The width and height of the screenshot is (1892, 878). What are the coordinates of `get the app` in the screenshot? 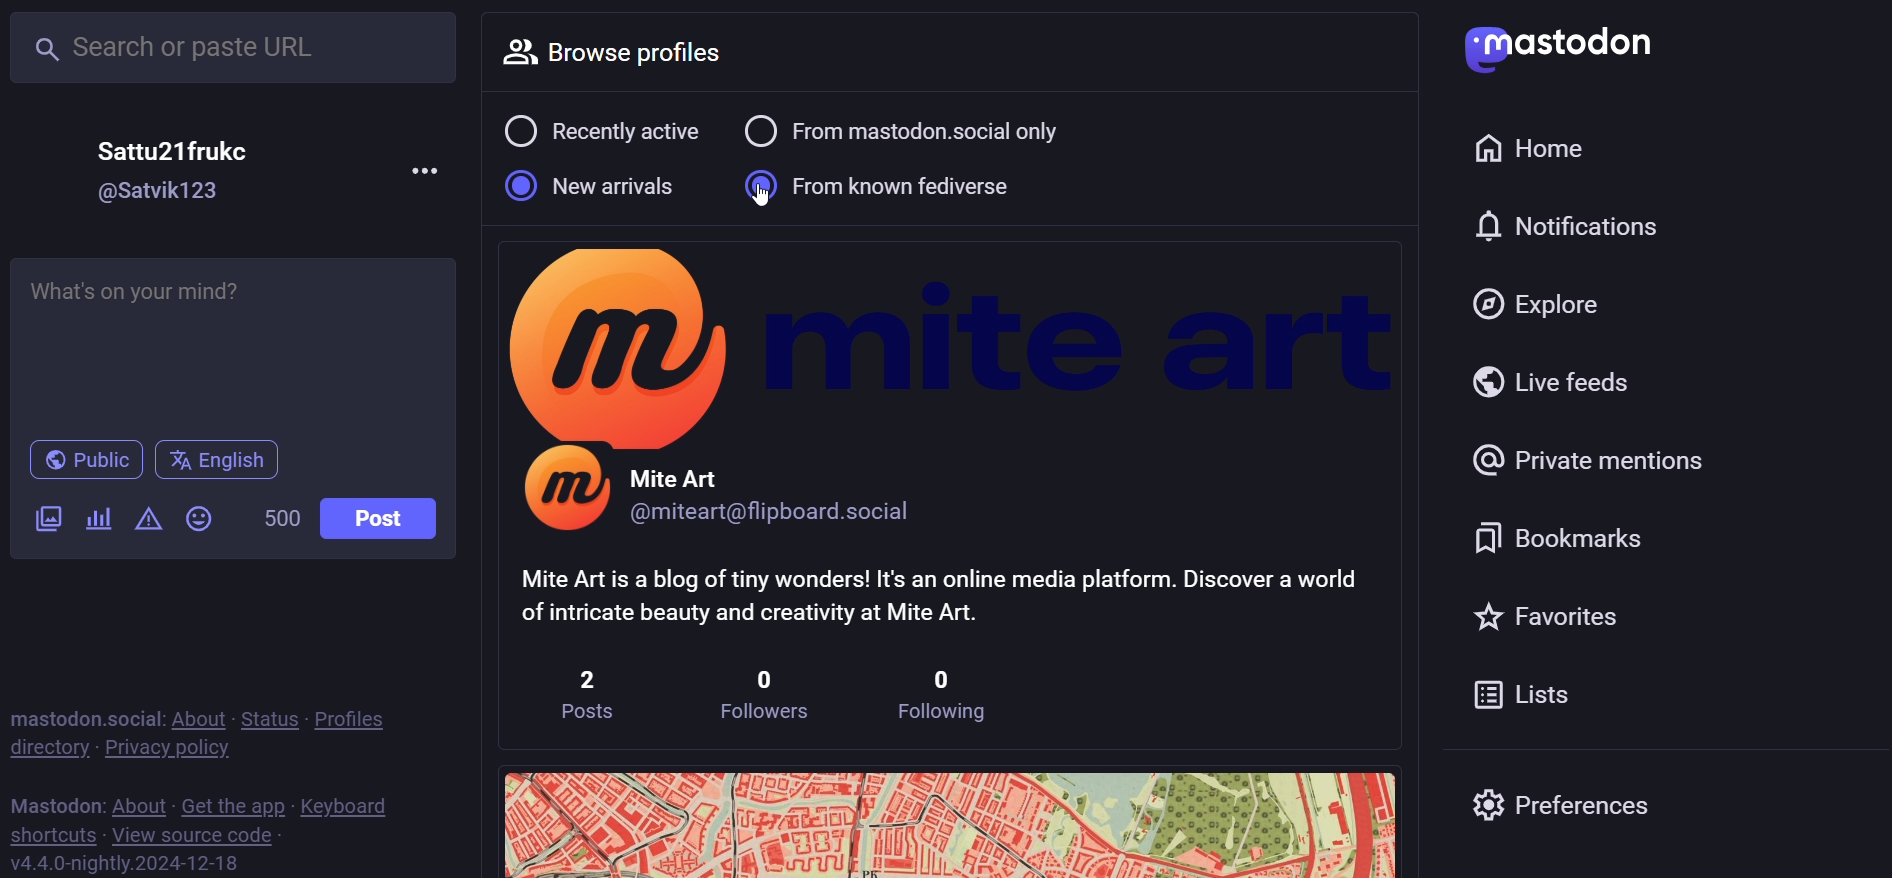 It's located at (233, 805).